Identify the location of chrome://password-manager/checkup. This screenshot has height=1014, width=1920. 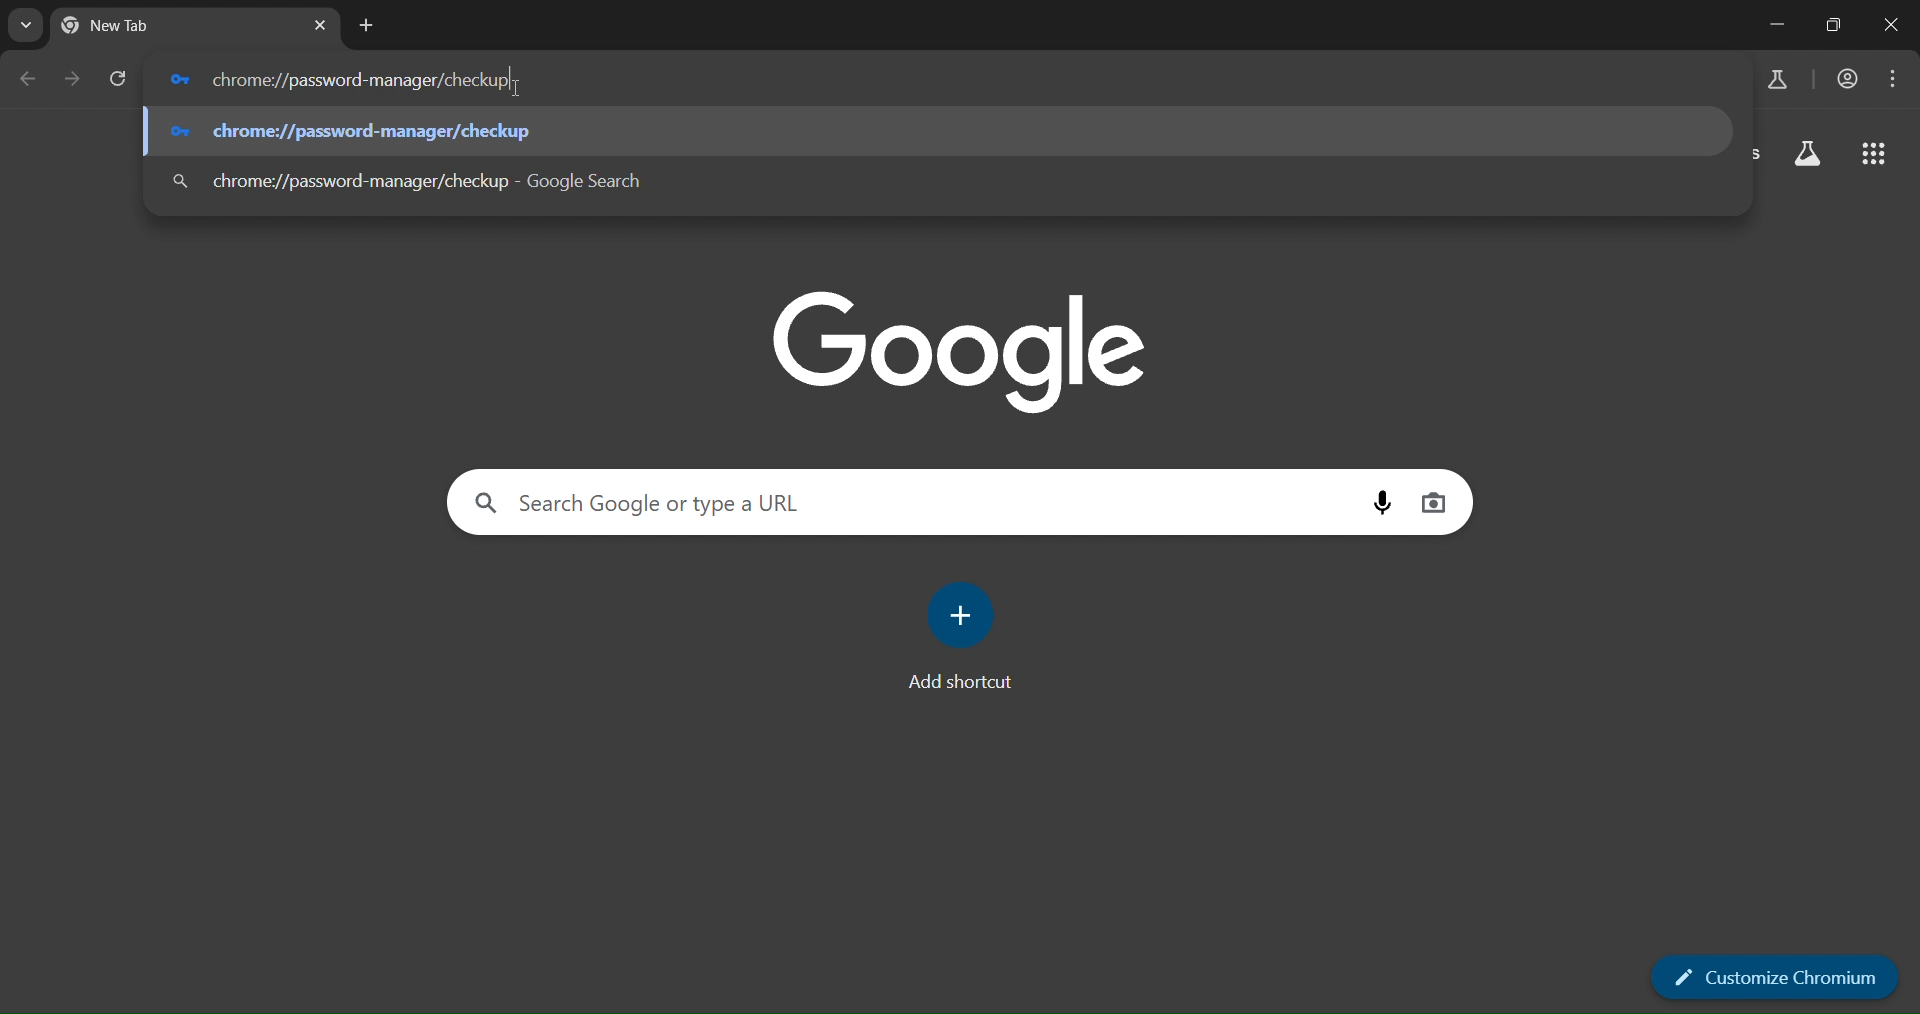
(363, 80).